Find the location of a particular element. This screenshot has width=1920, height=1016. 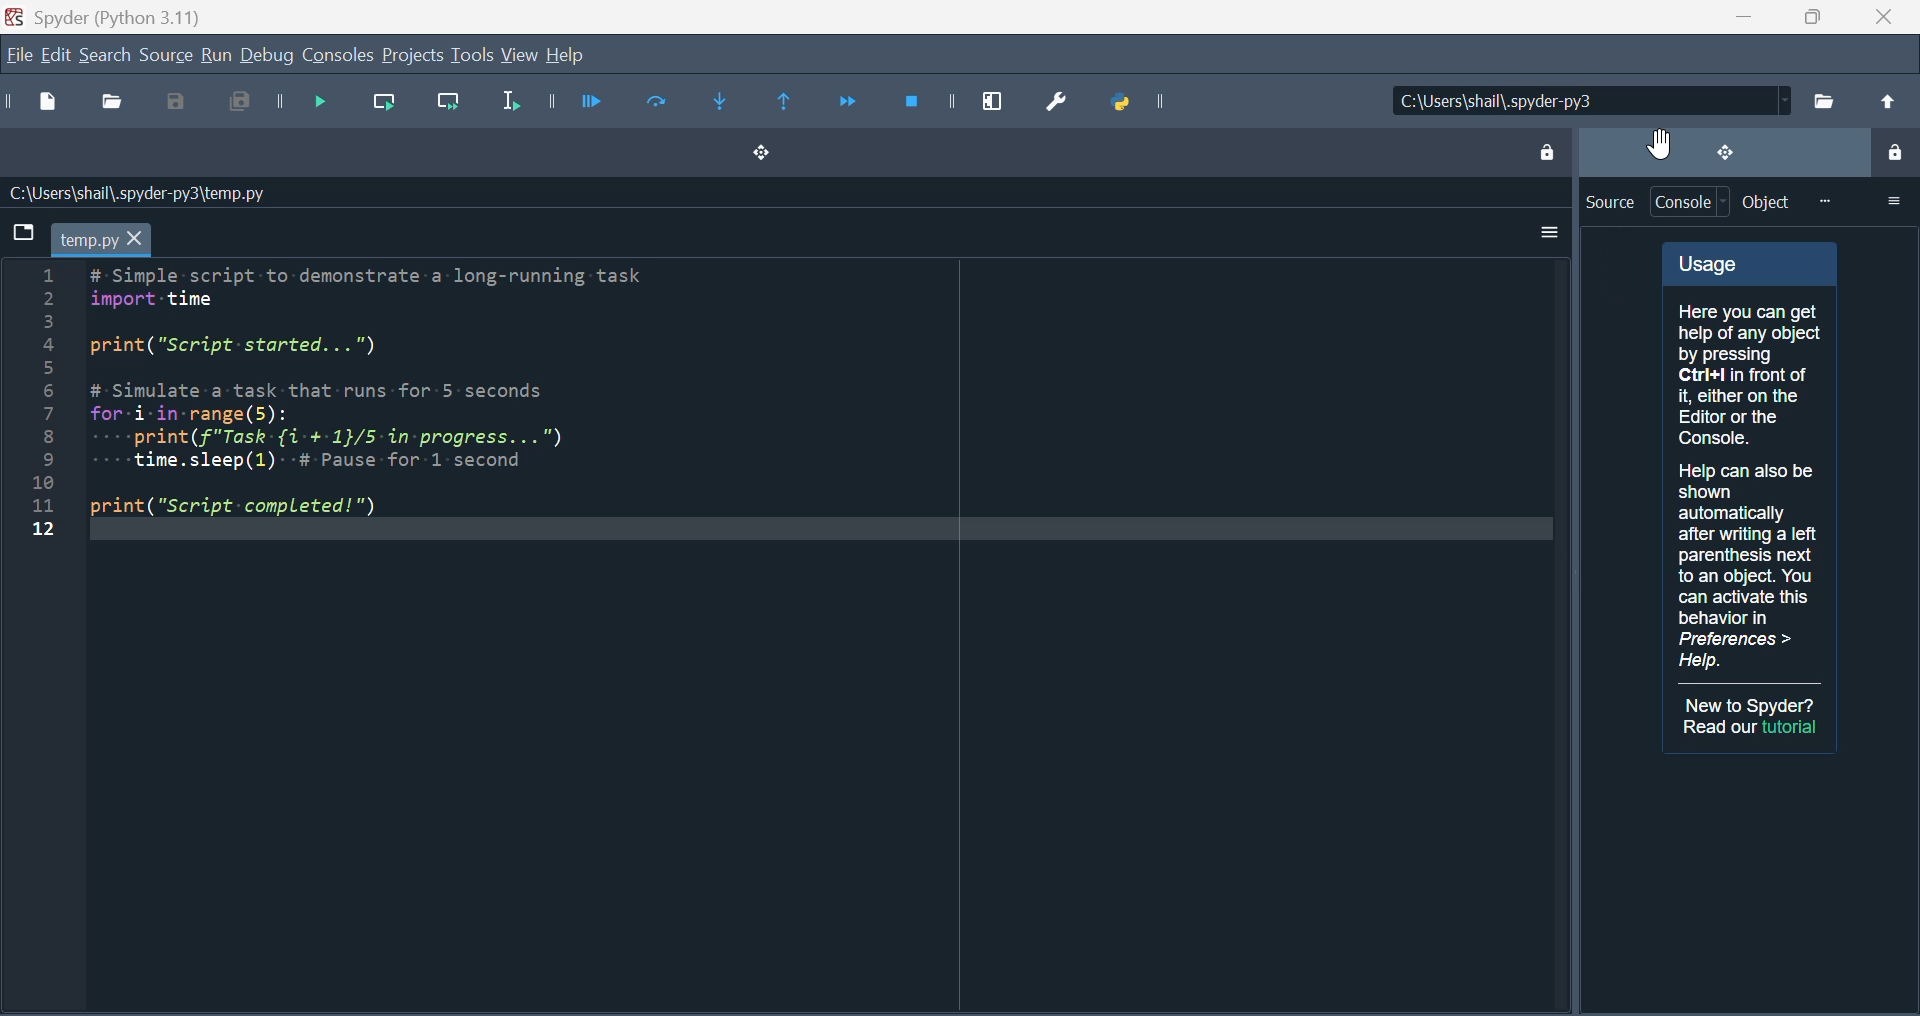

tutorial is located at coordinates (1792, 727).